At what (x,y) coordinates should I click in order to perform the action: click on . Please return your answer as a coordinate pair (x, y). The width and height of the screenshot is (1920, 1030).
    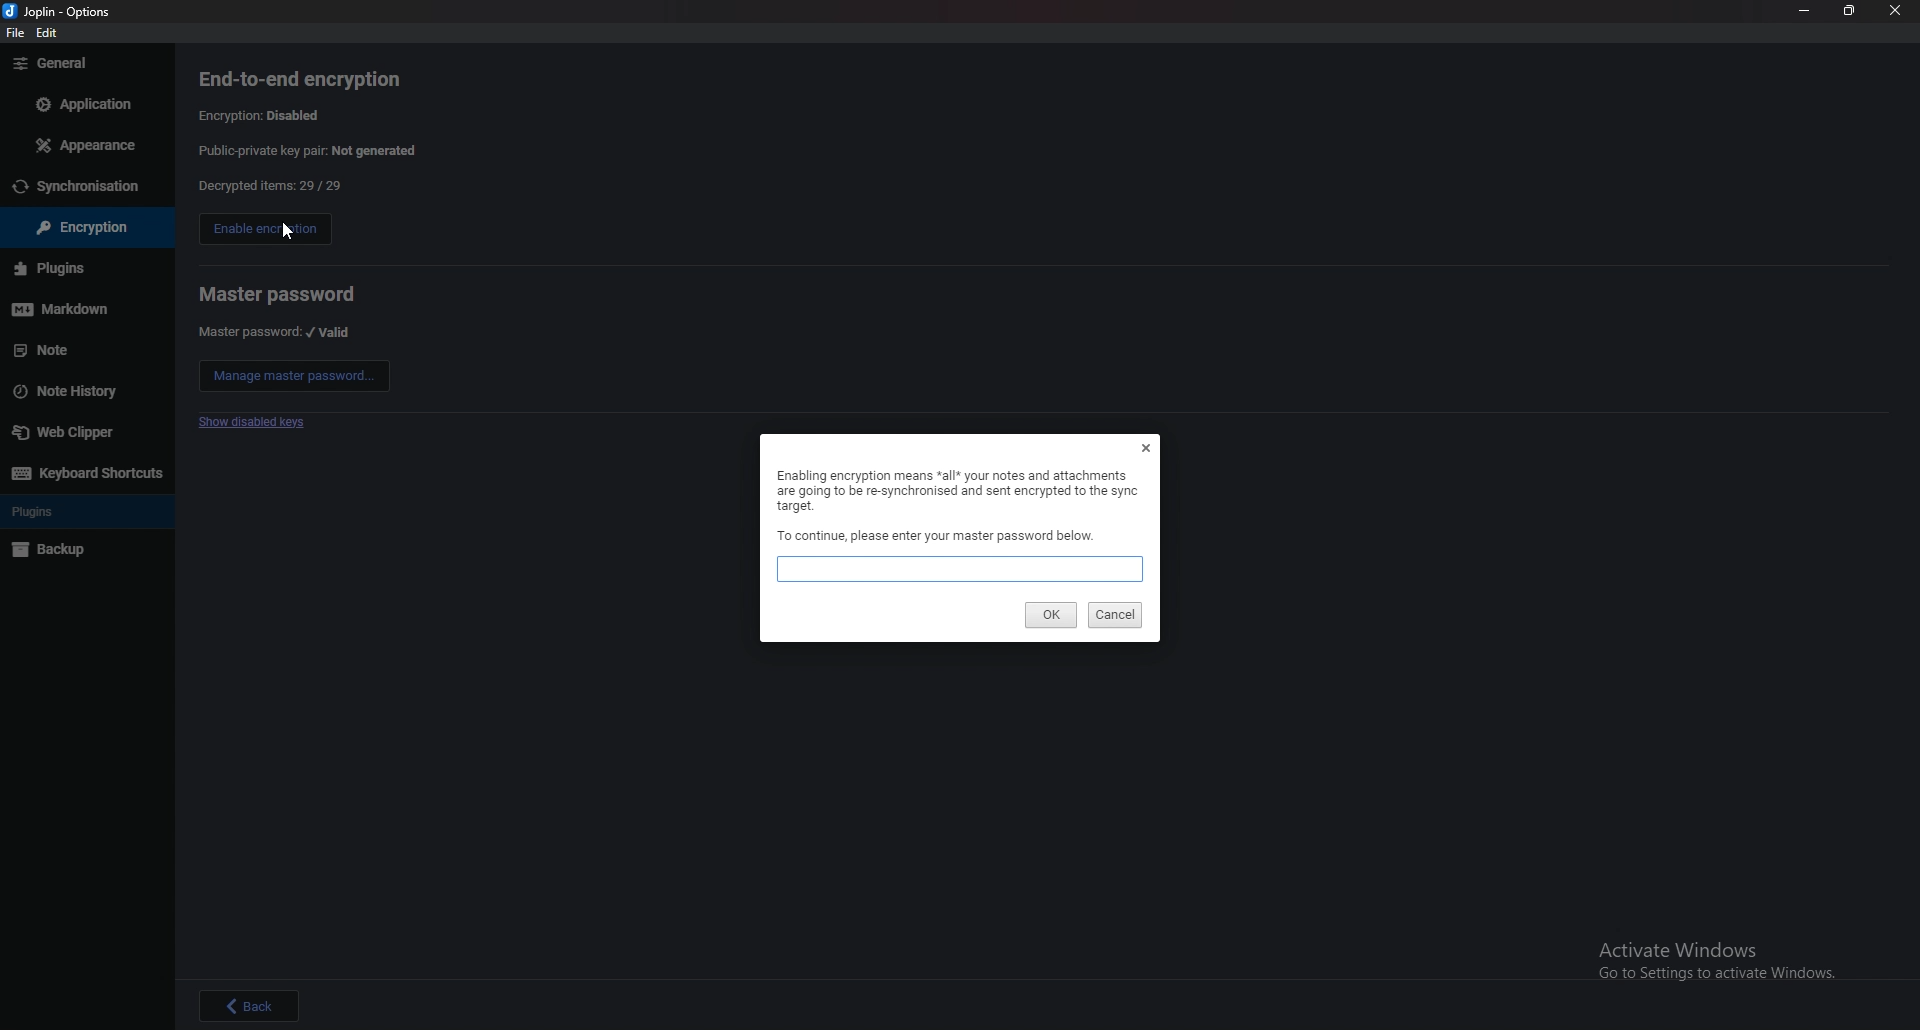
    Looking at the image, I should click on (56, 552).